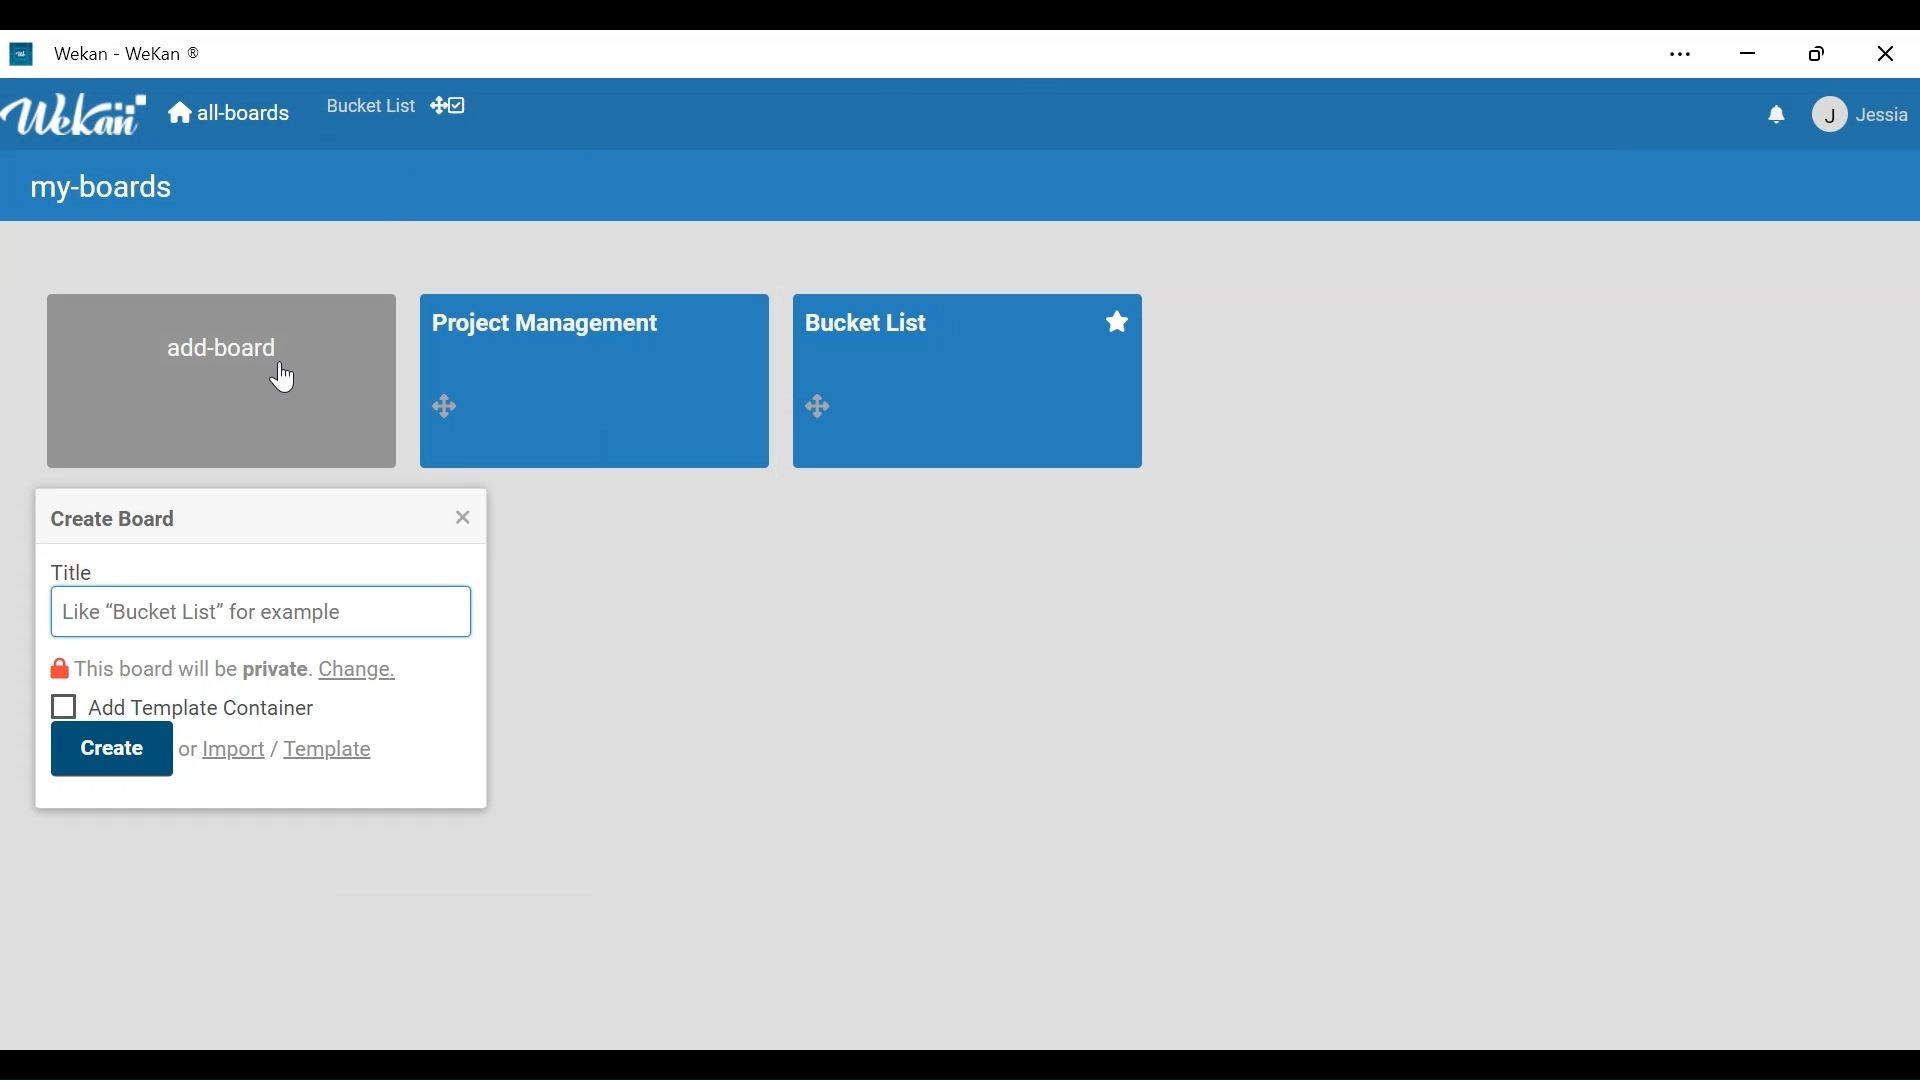 The height and width of the screenshot is (1080, 1920). Describe the element at coordinates (277, 749) in the screenshot. I see `Or Import/Template` at that location.